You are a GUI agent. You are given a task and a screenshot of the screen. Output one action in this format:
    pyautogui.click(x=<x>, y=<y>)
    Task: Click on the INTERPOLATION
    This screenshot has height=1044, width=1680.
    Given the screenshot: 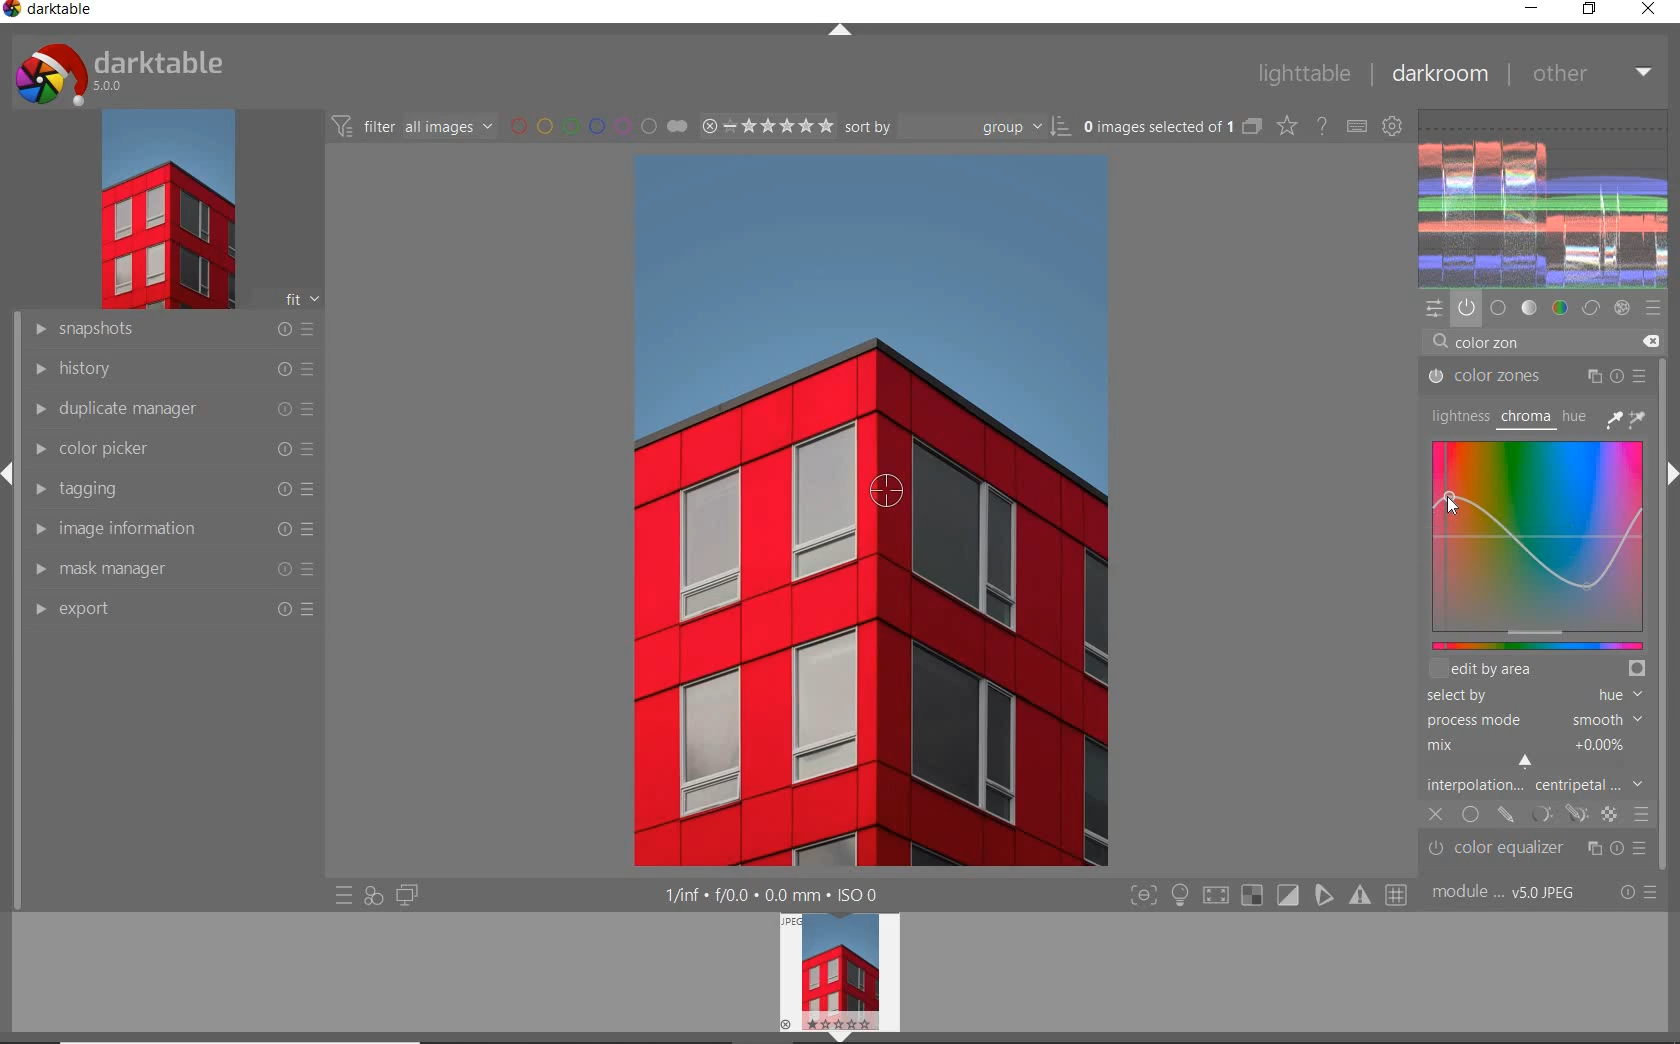 What is the action you would take?
    pyautogui.click(x=1534, y=784)
    